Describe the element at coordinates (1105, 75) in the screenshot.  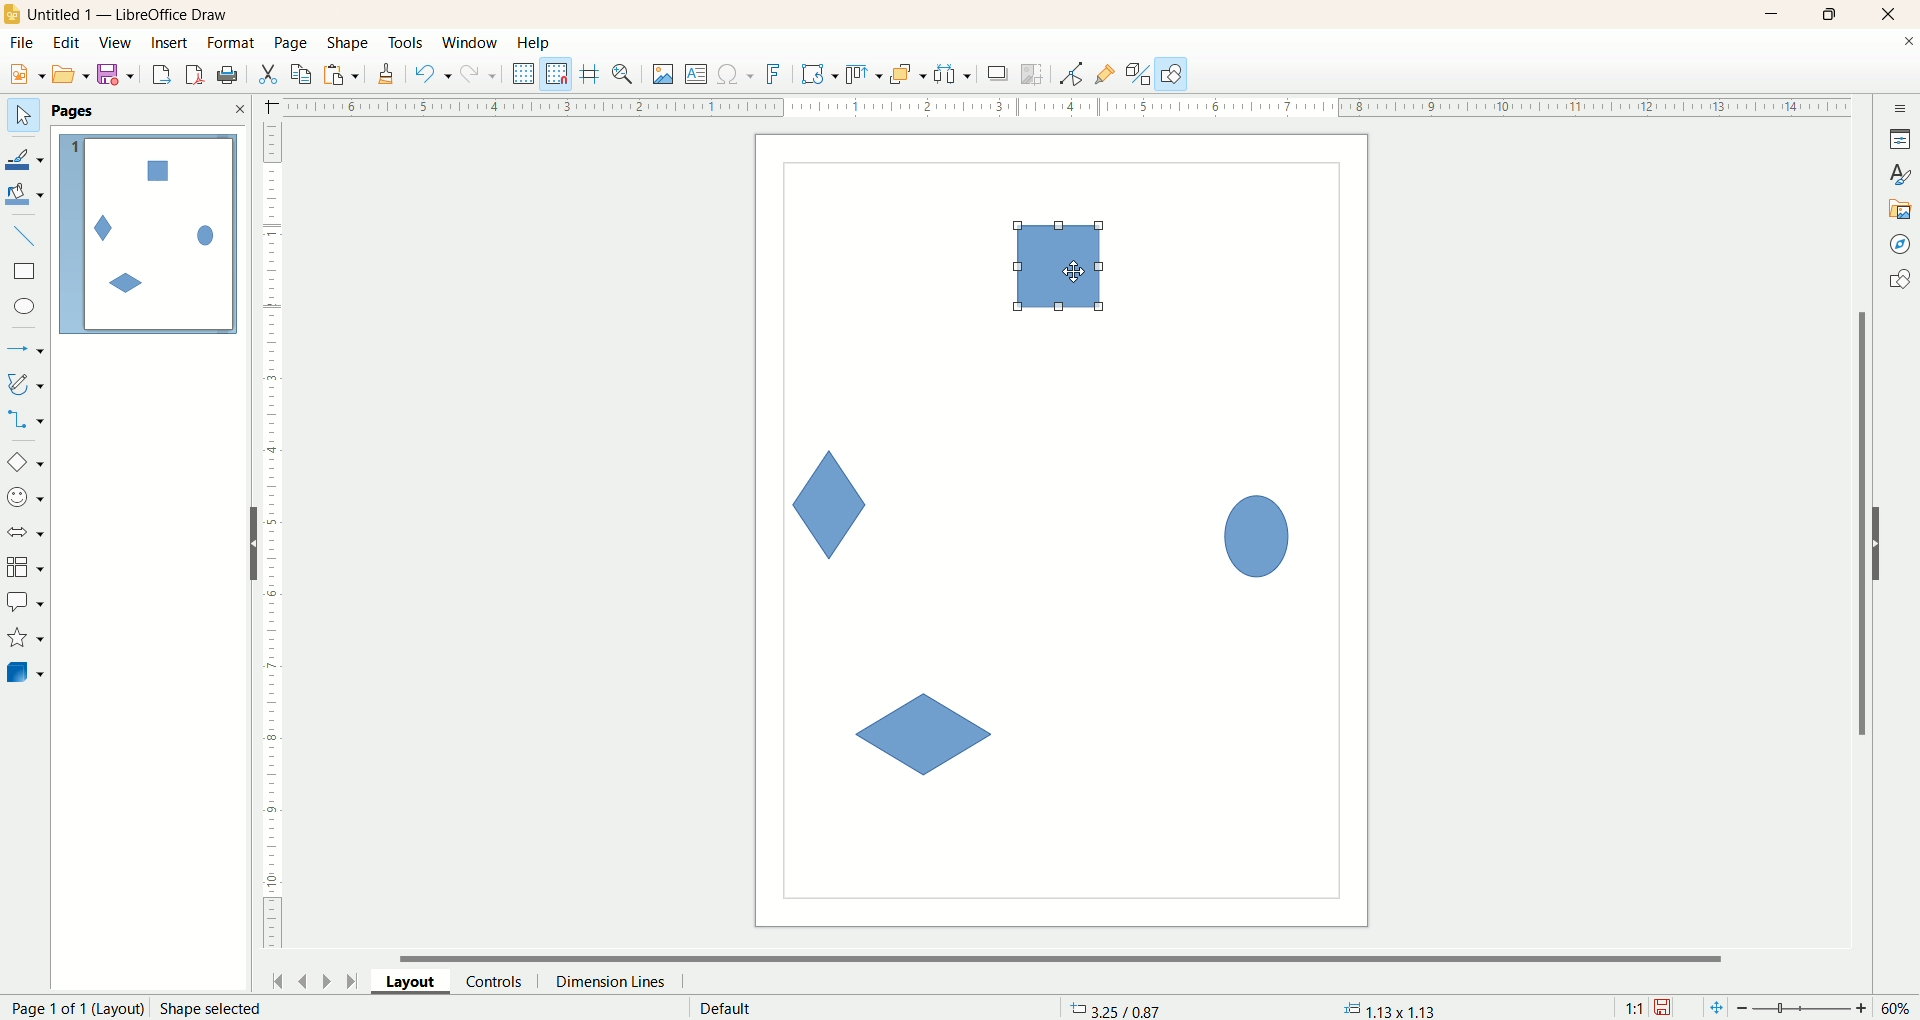
I see `gluepoint function` at that location.